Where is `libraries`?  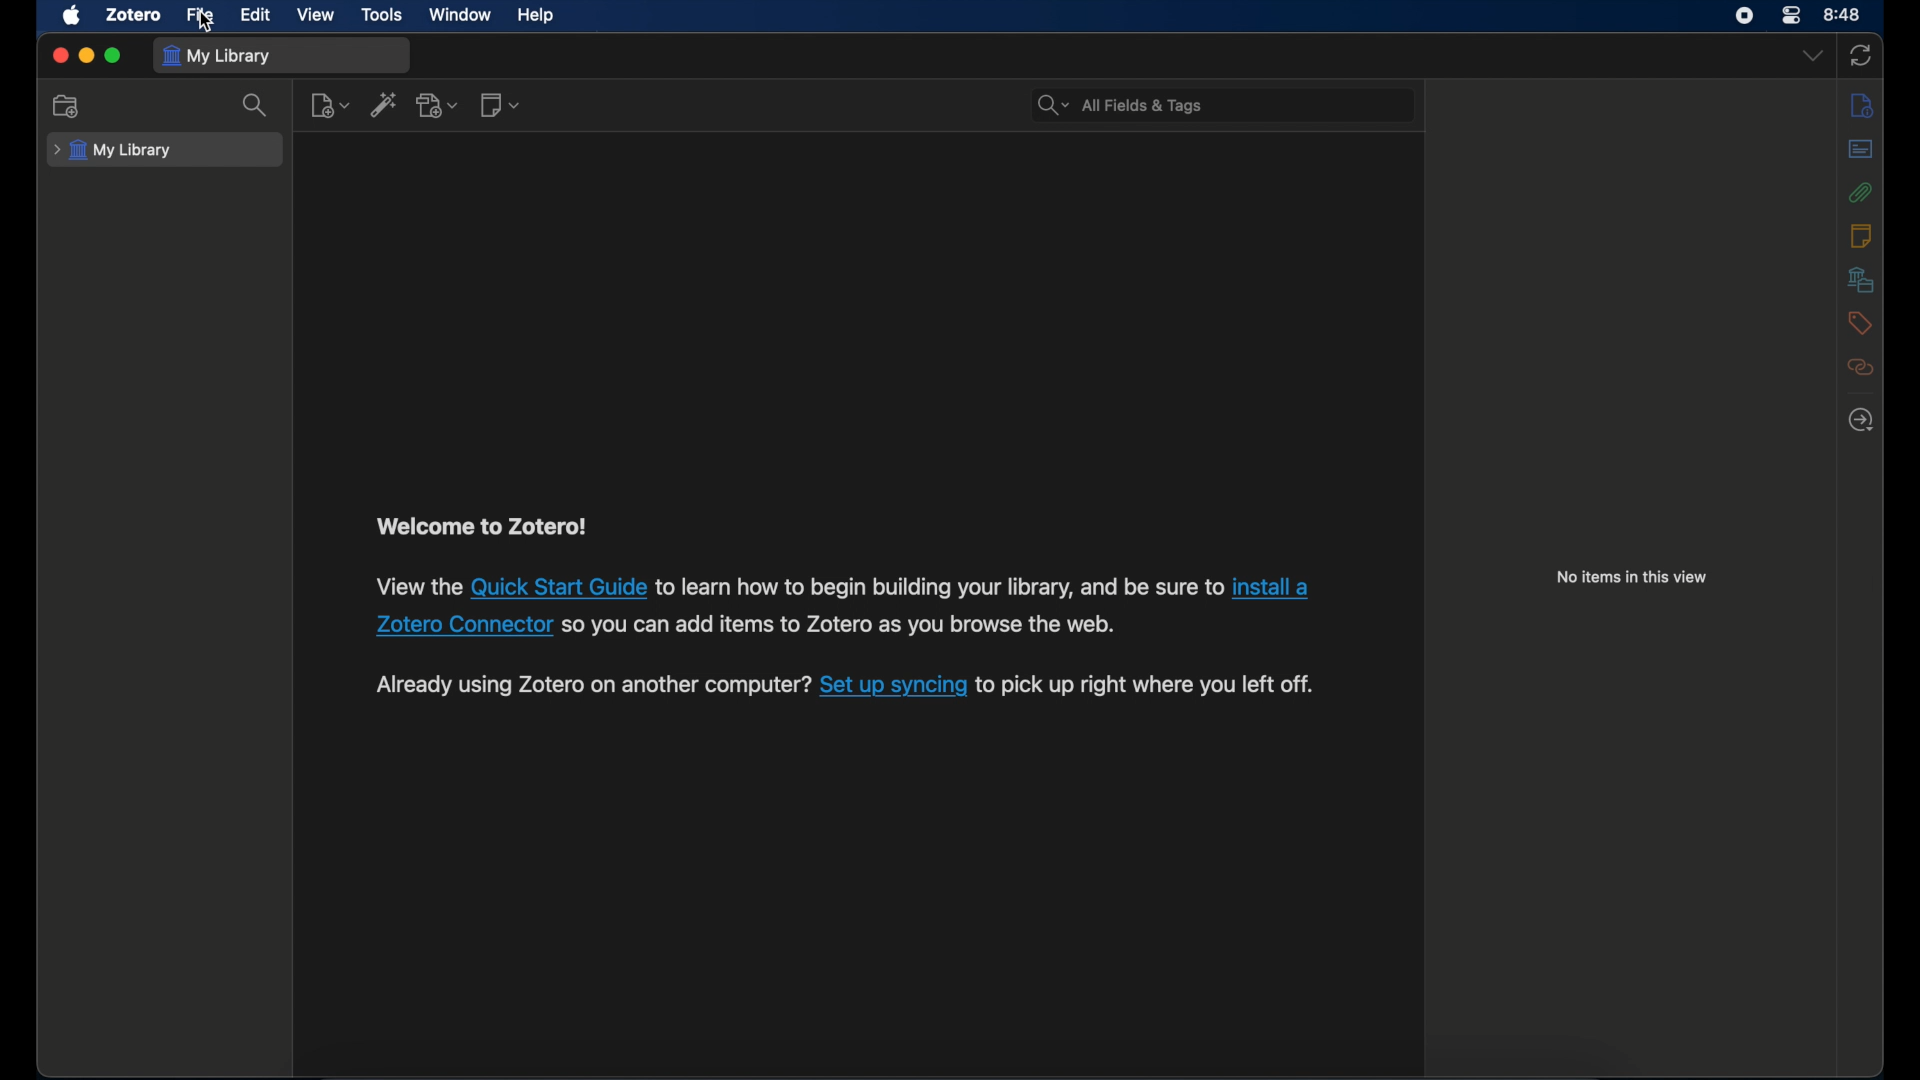
libraries is located at coordinates (1861, 279).